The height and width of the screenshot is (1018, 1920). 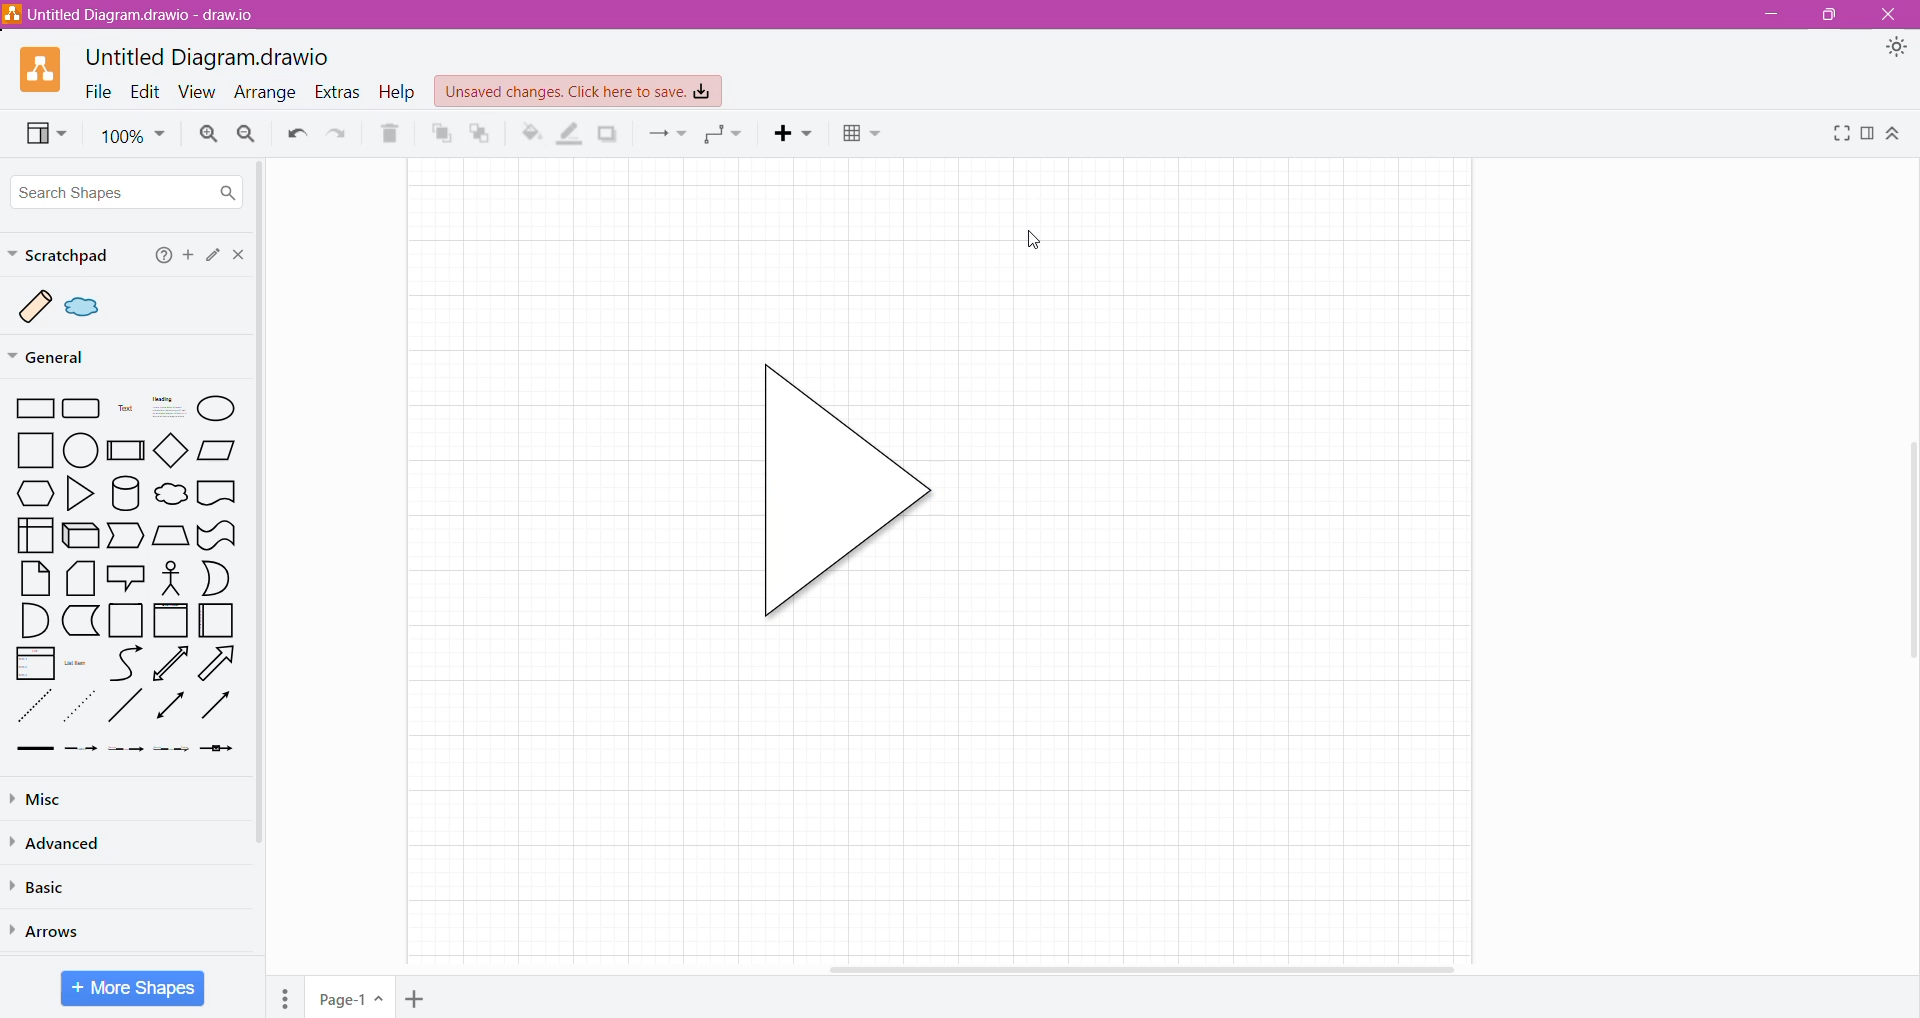 What do you see at coordinates (208, 135) in the screenshot?
I see `Zoom In` at bounding box center [208, 135].